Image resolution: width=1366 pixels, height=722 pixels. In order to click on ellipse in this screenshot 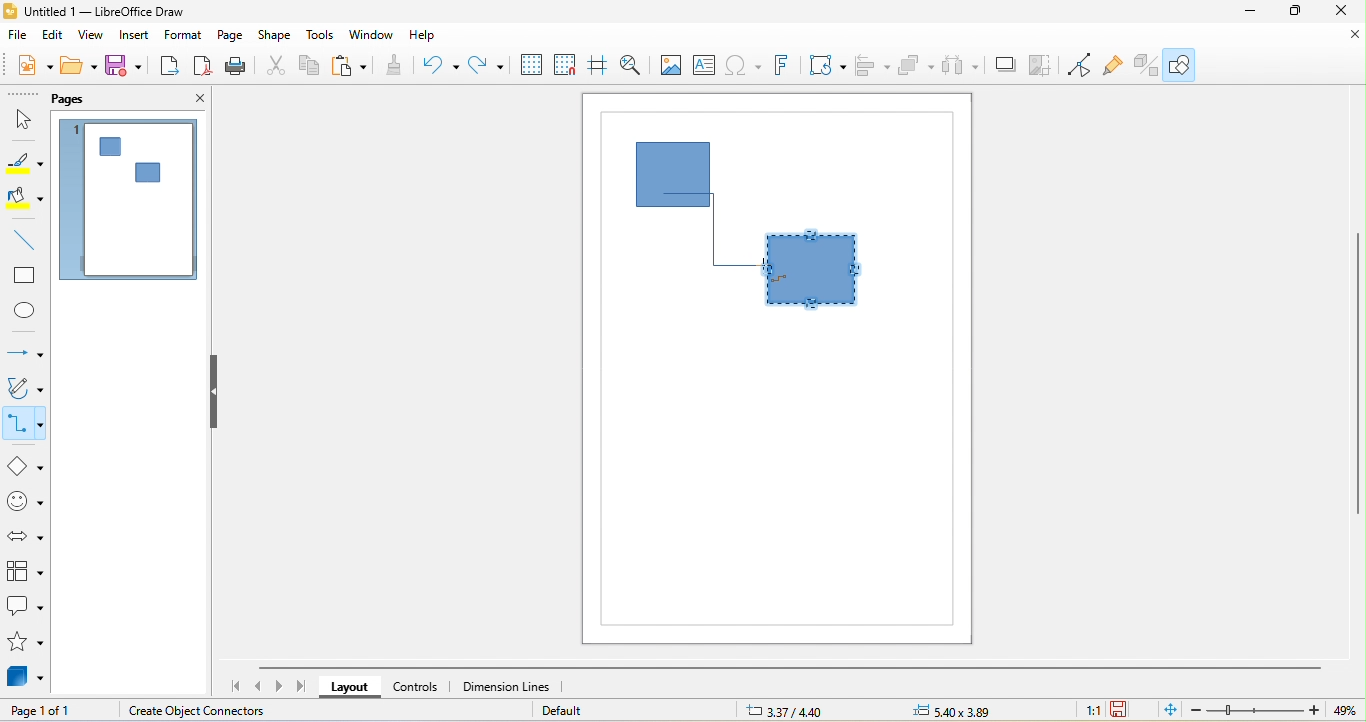, I will do `click(24, 311)`.